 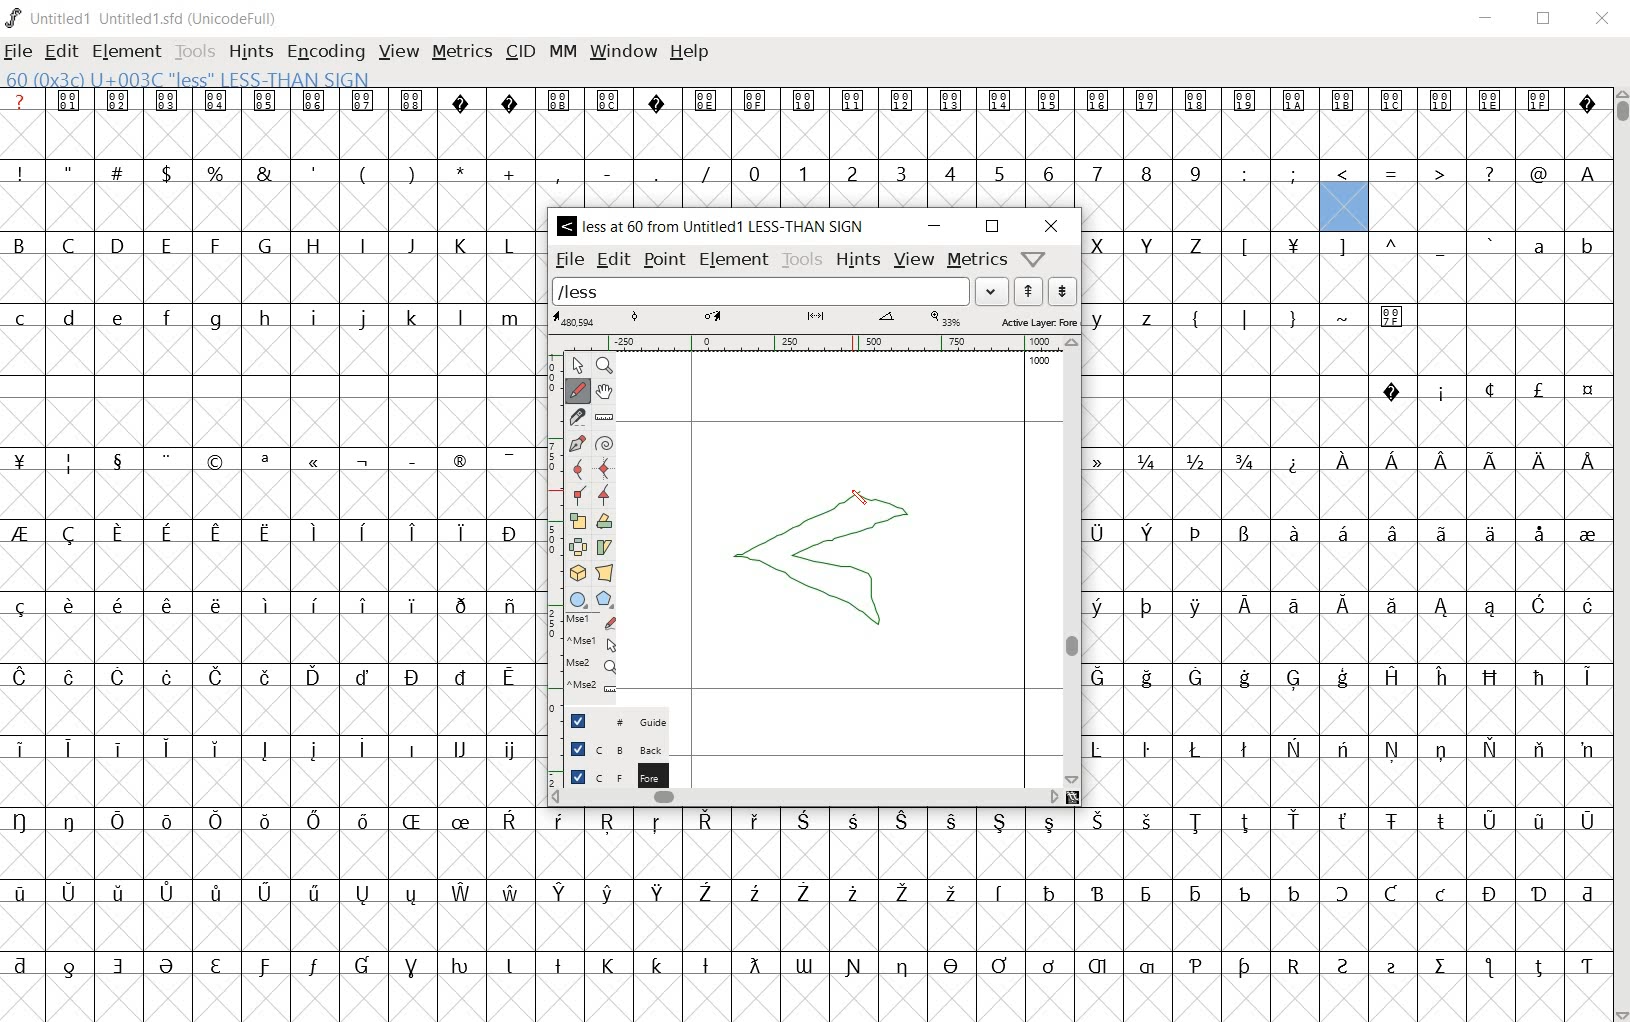 What do you see at coordinates (577, 519) in the screenshot?
I see `scale the selection` at bounding box center [577, 519].